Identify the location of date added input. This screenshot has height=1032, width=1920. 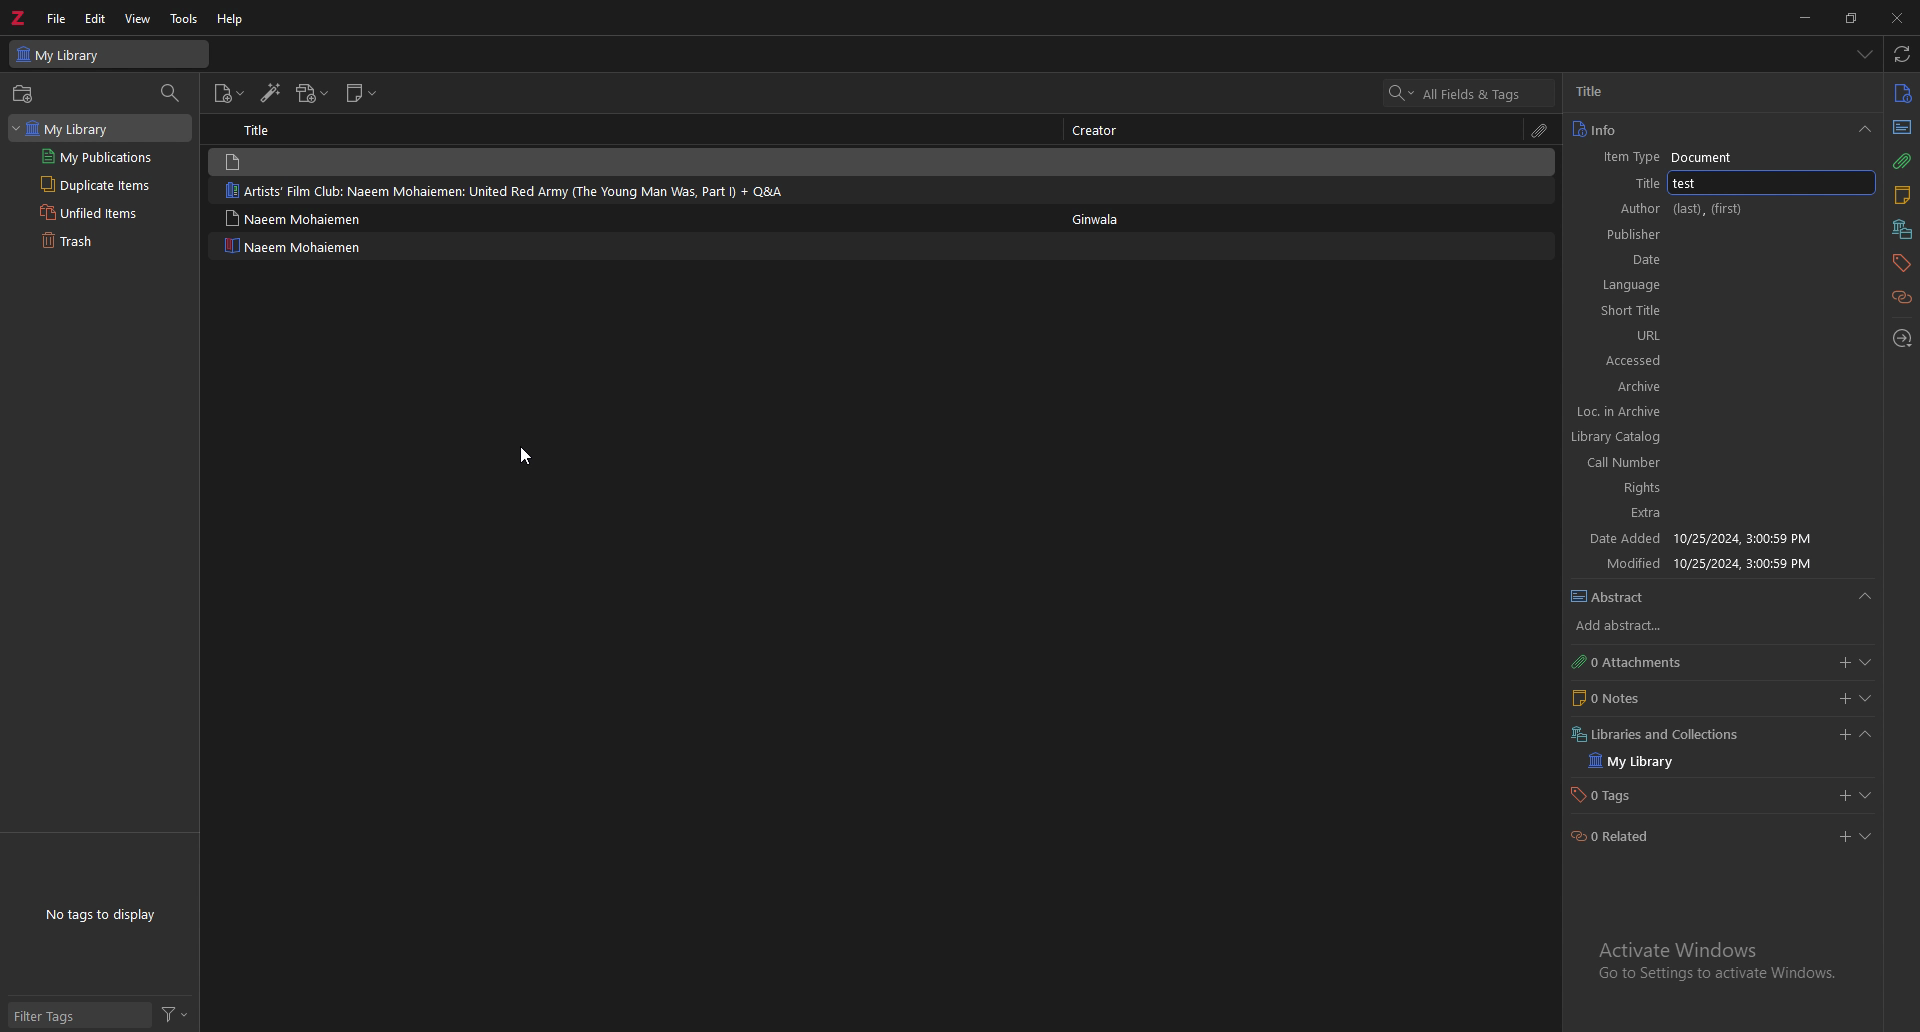
(1841, 734).